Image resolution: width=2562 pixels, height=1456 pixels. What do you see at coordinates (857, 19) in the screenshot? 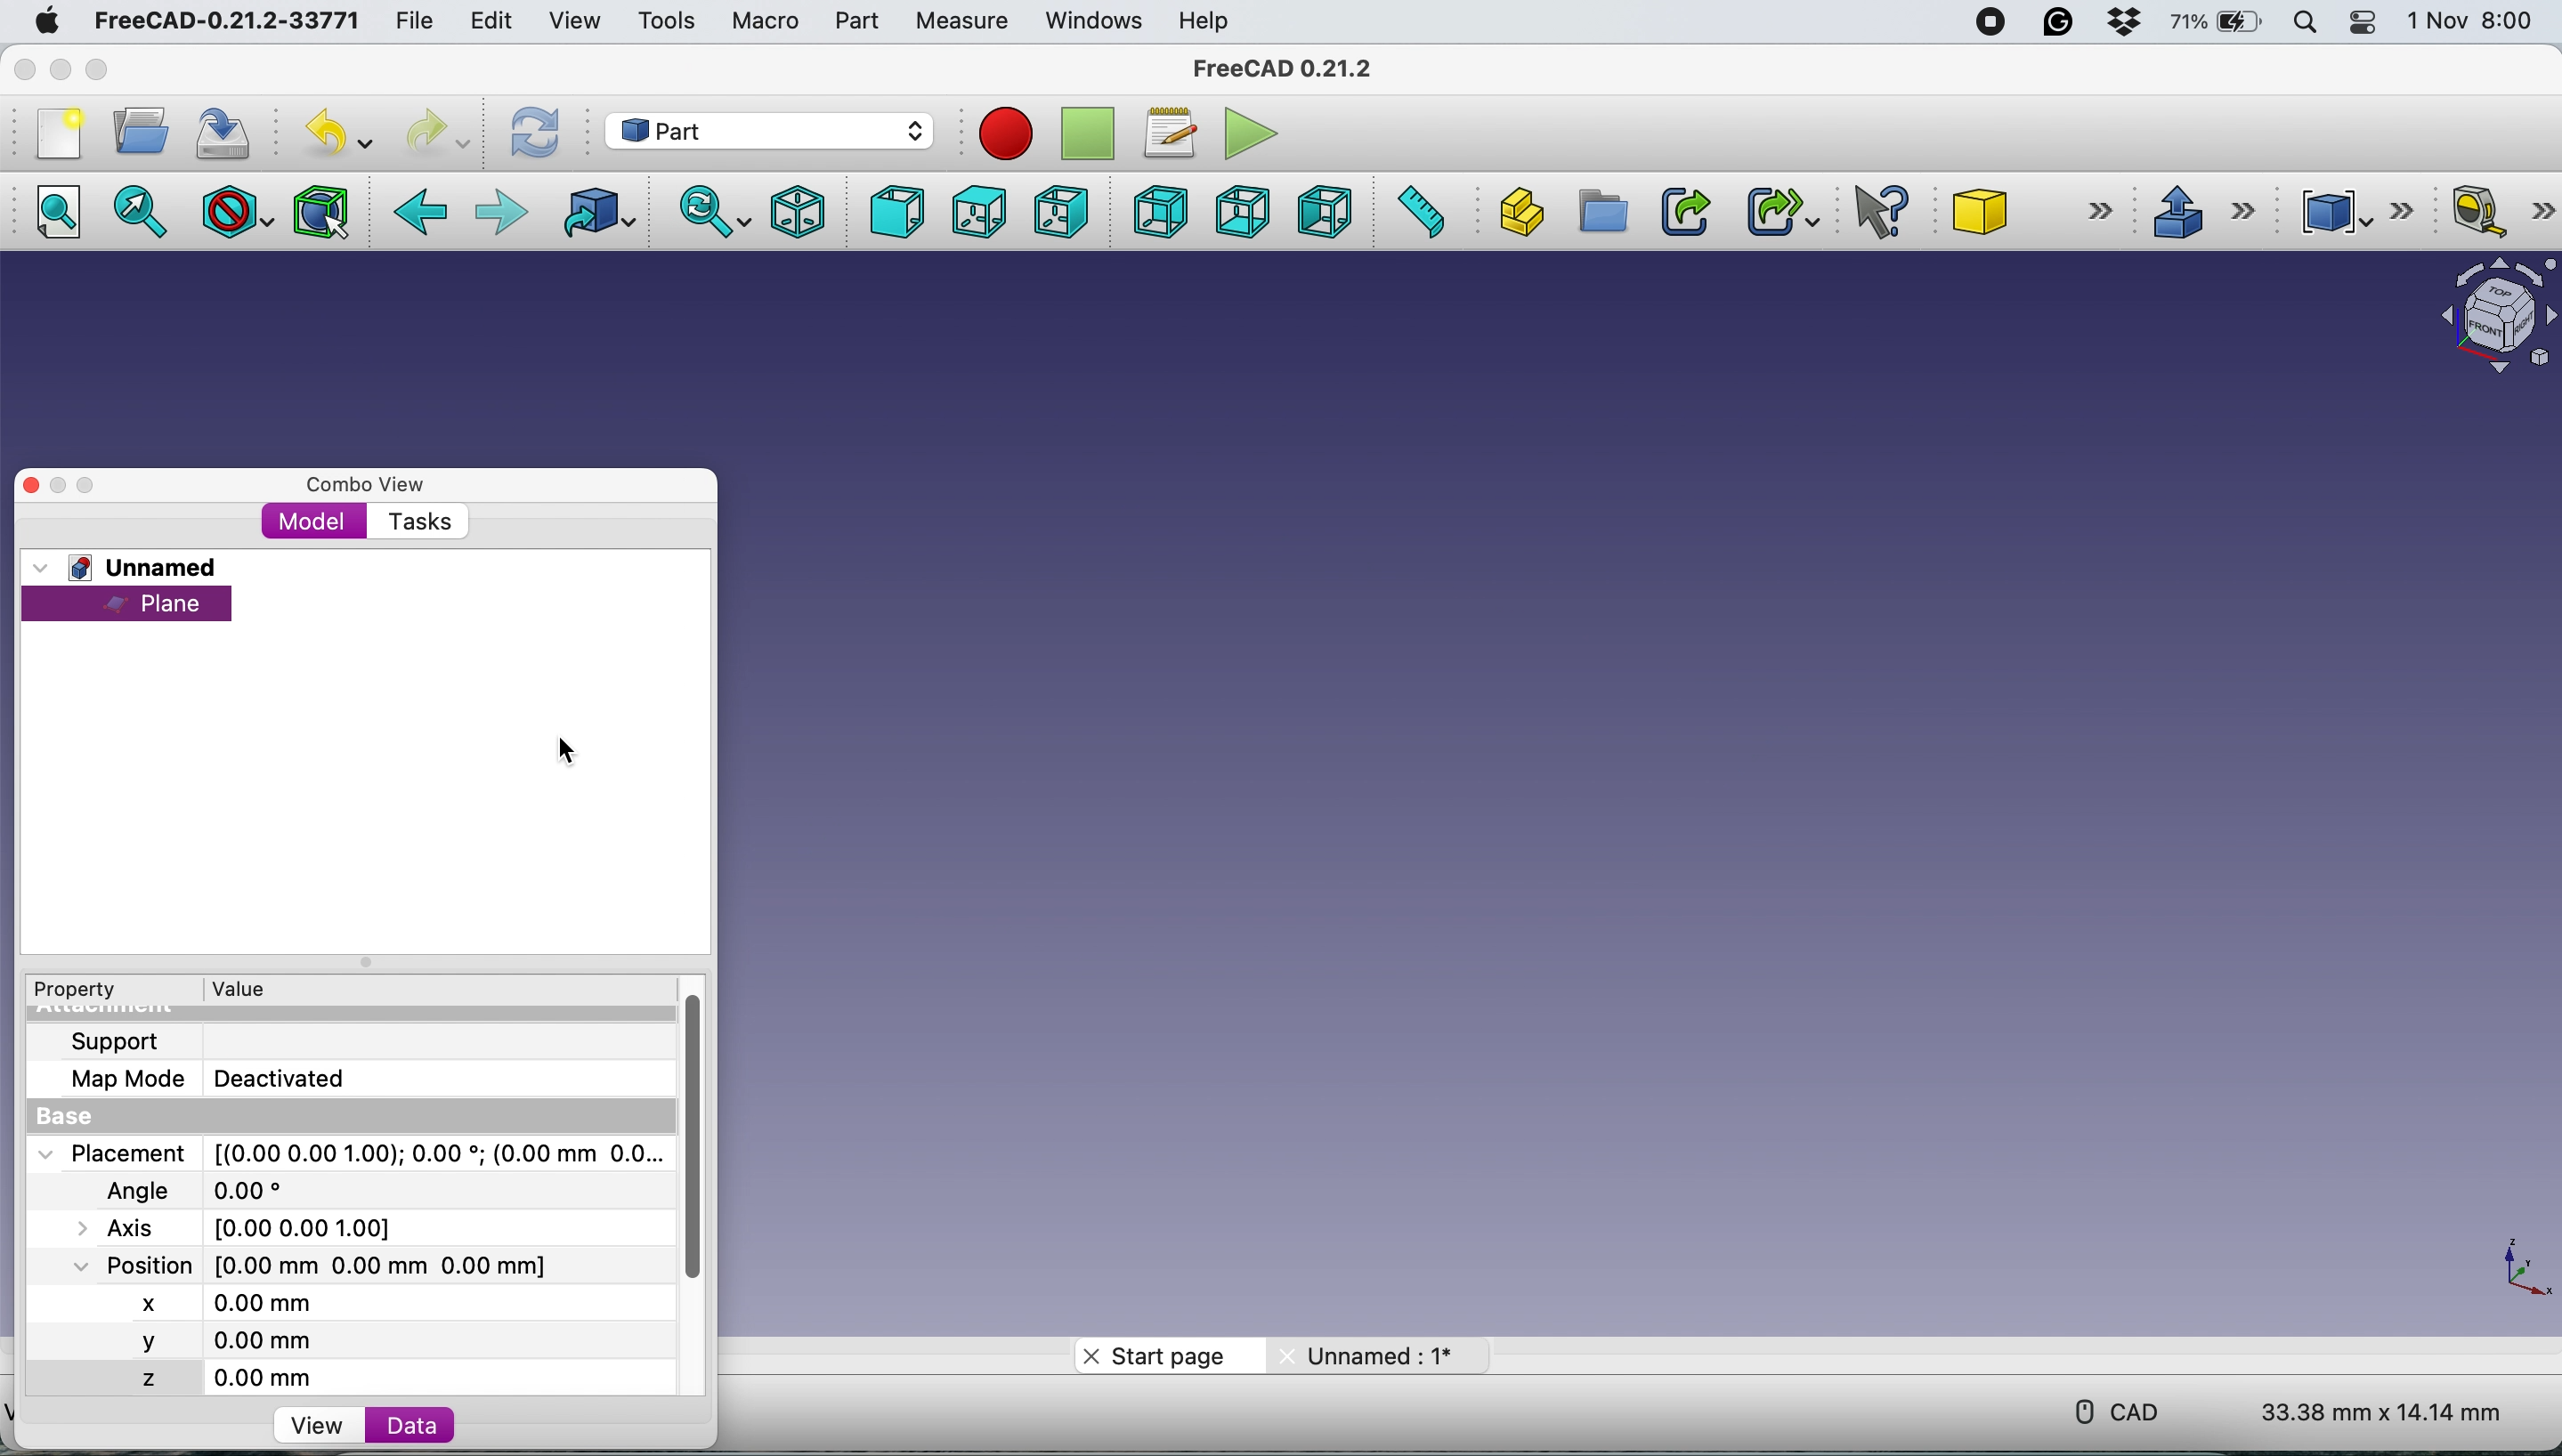
I see `part` at bounding box center [857, 19].